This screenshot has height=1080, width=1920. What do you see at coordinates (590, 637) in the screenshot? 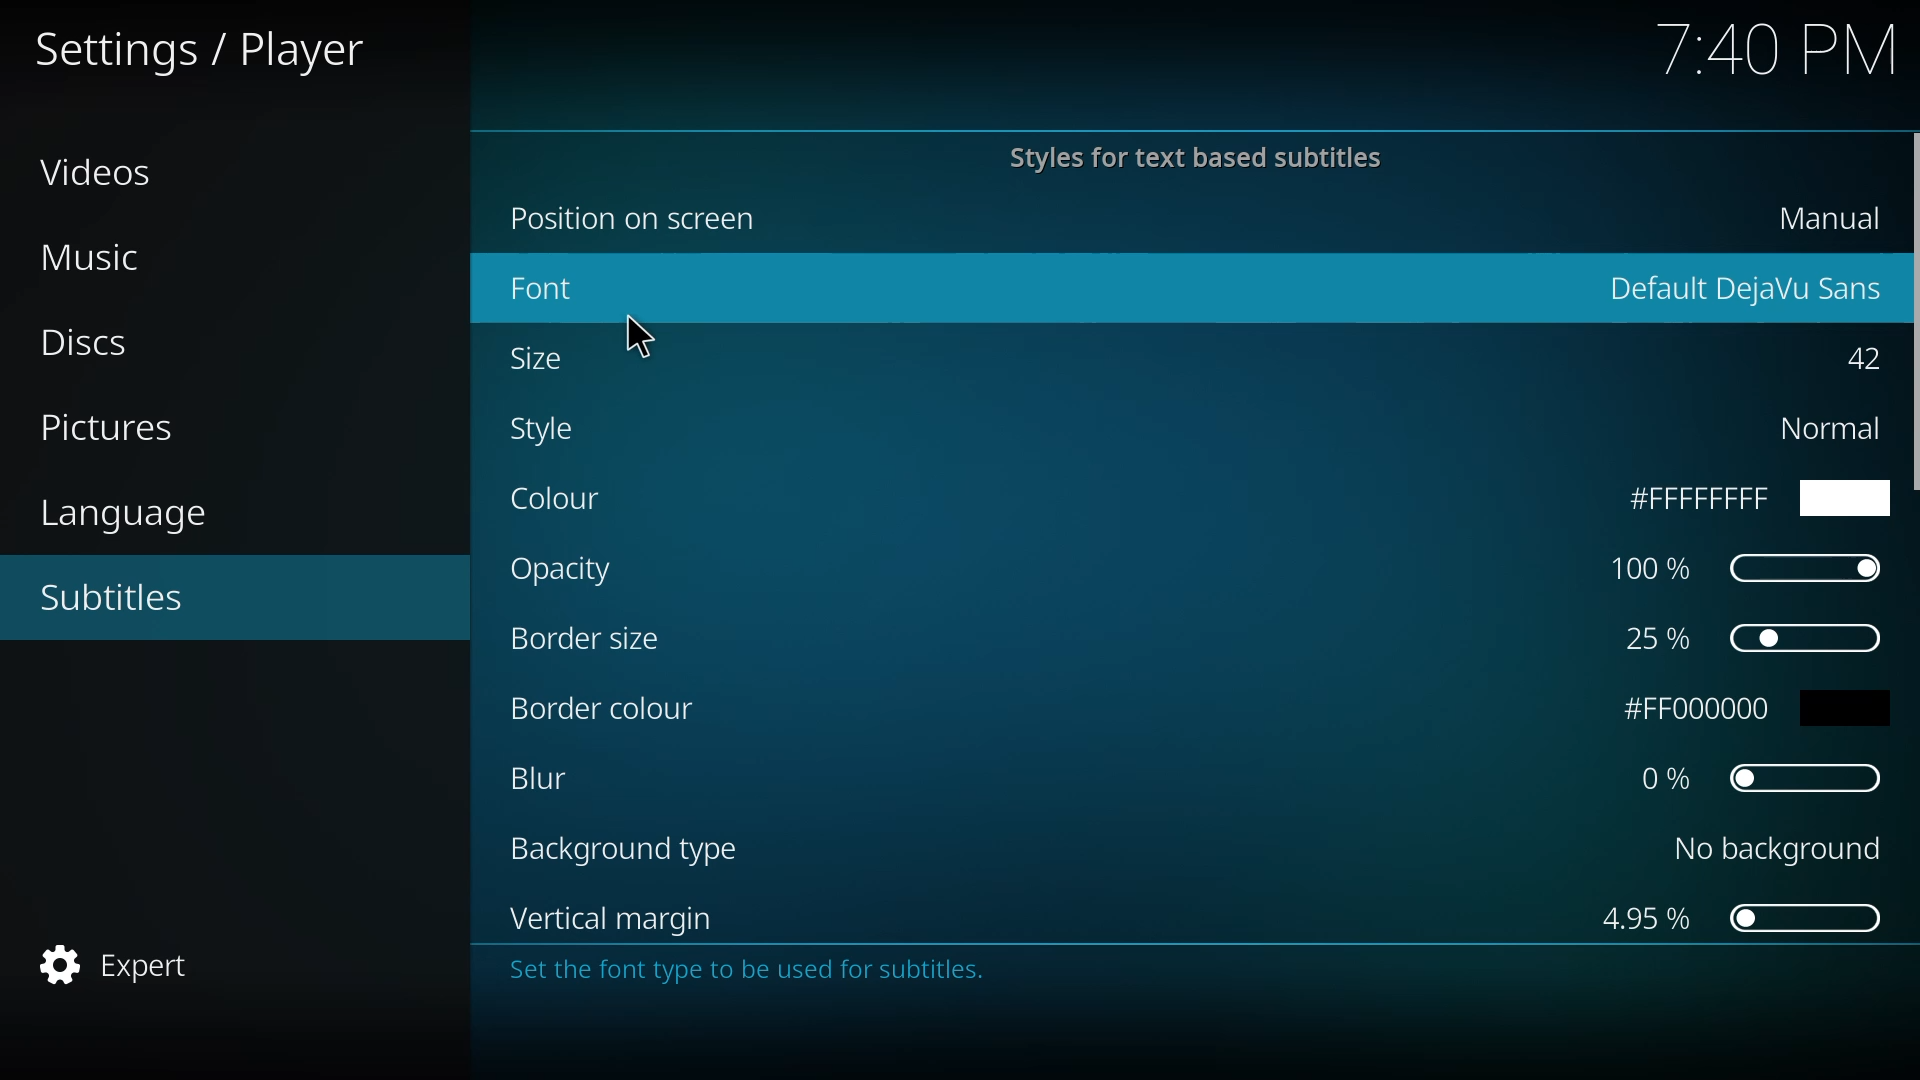
I see `border size` at bounding box center [590, 637].